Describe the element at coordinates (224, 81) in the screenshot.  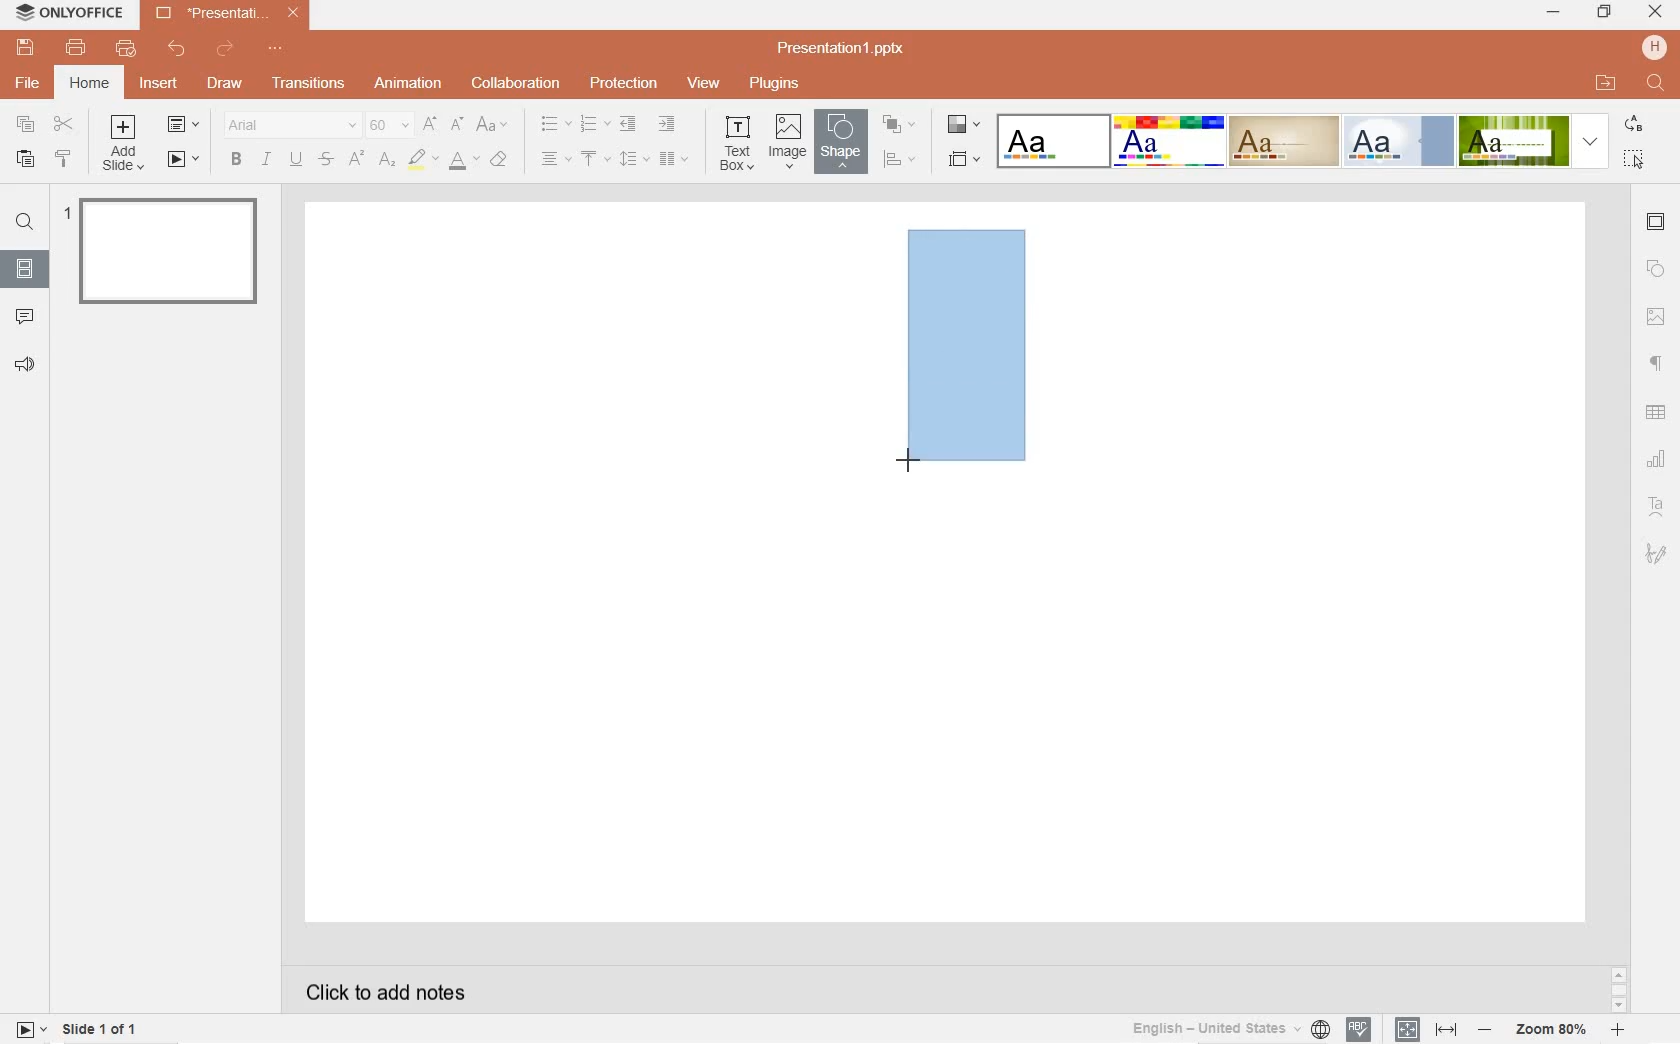
I see `draw` at that location.